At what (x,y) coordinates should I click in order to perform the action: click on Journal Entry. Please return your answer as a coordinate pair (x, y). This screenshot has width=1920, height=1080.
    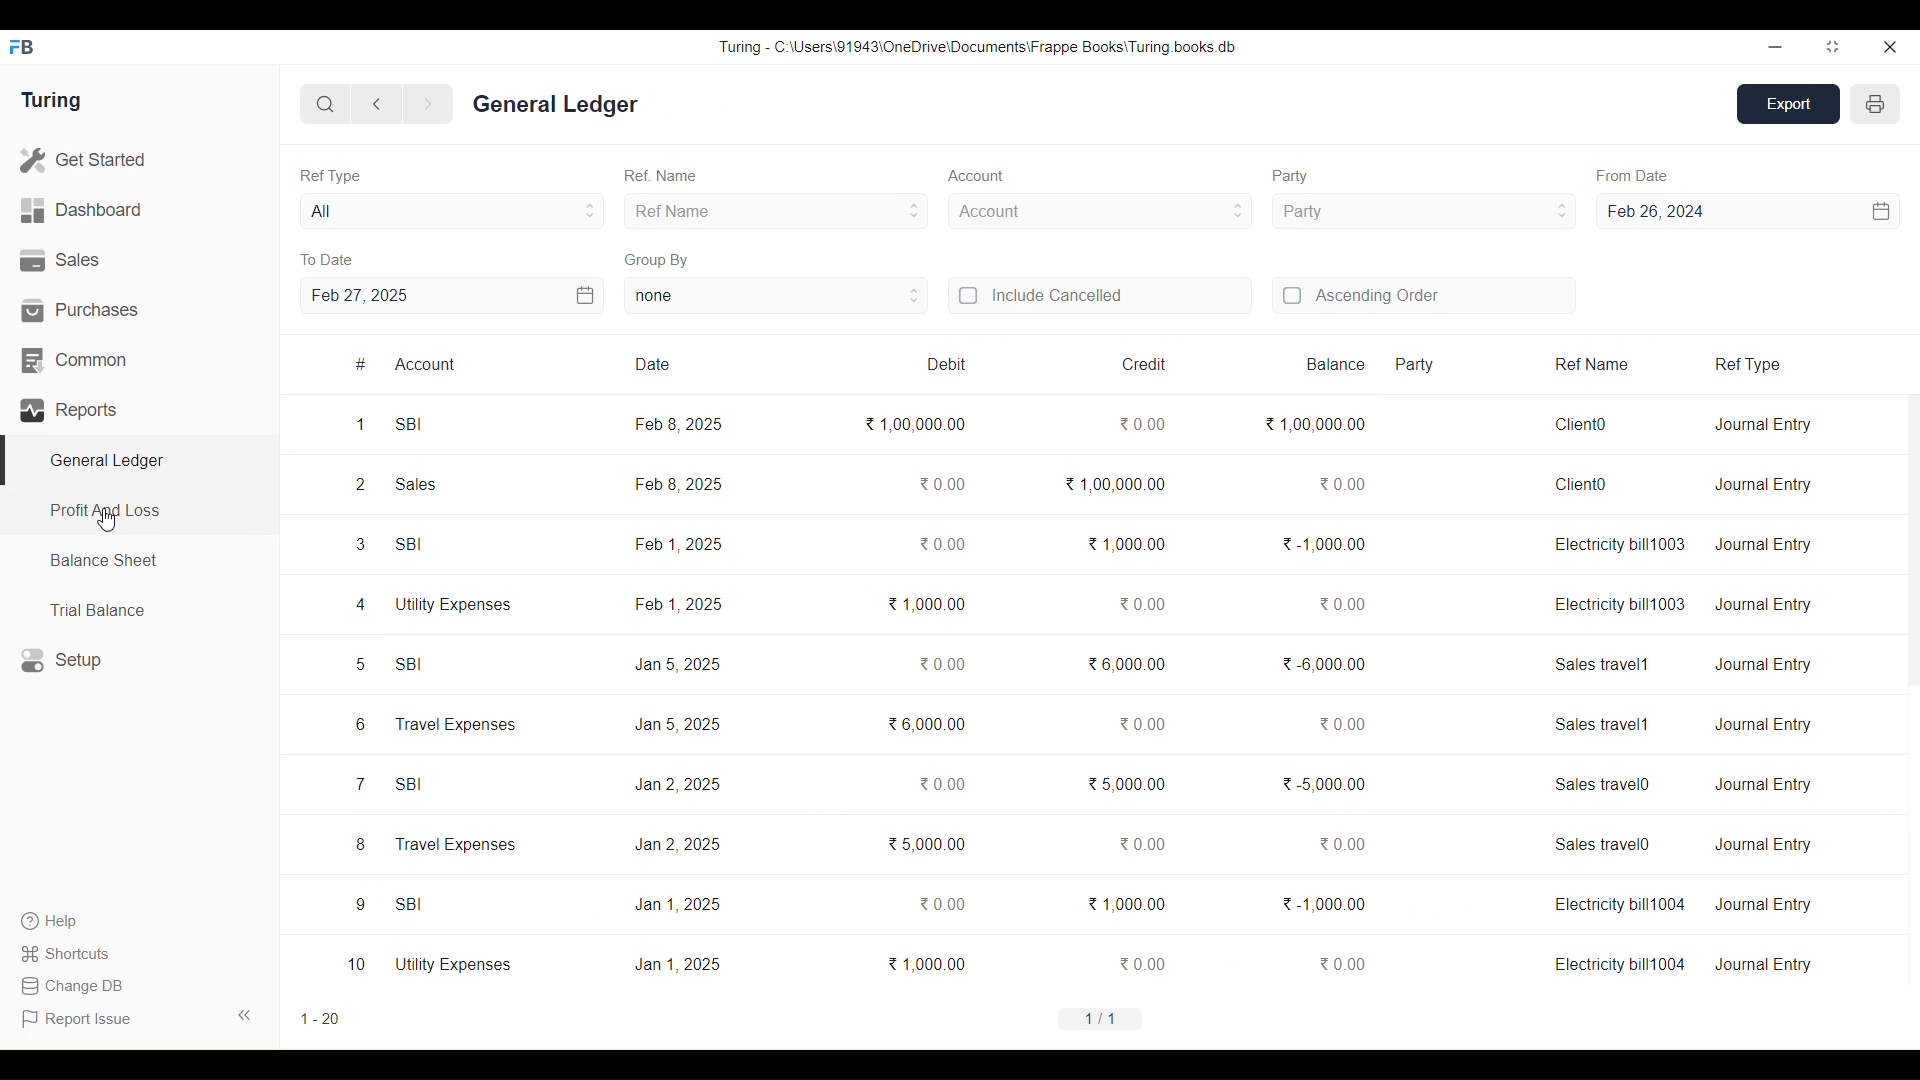
    Looking at the image, I should click on (1764, 965).